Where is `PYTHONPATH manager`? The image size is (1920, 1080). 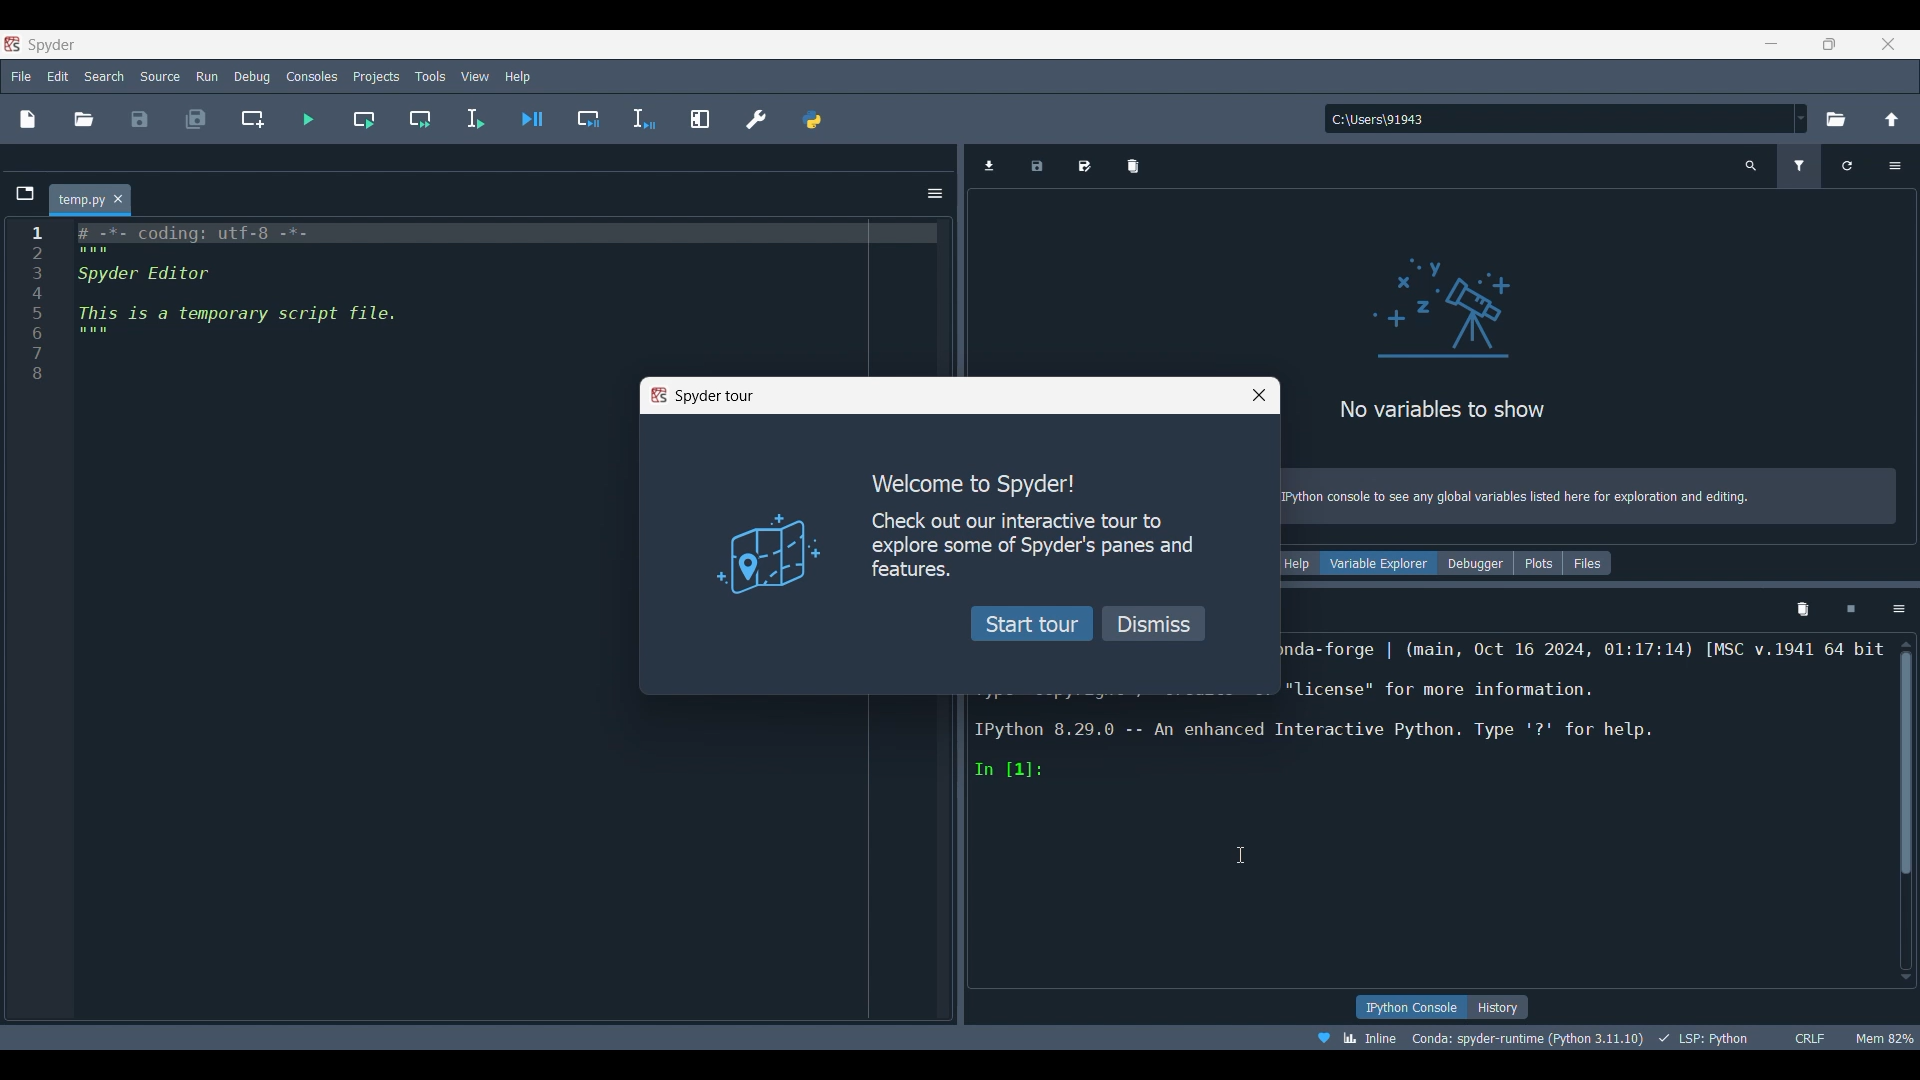 PYTHONPATH manager is located at coordinates (814, 119).